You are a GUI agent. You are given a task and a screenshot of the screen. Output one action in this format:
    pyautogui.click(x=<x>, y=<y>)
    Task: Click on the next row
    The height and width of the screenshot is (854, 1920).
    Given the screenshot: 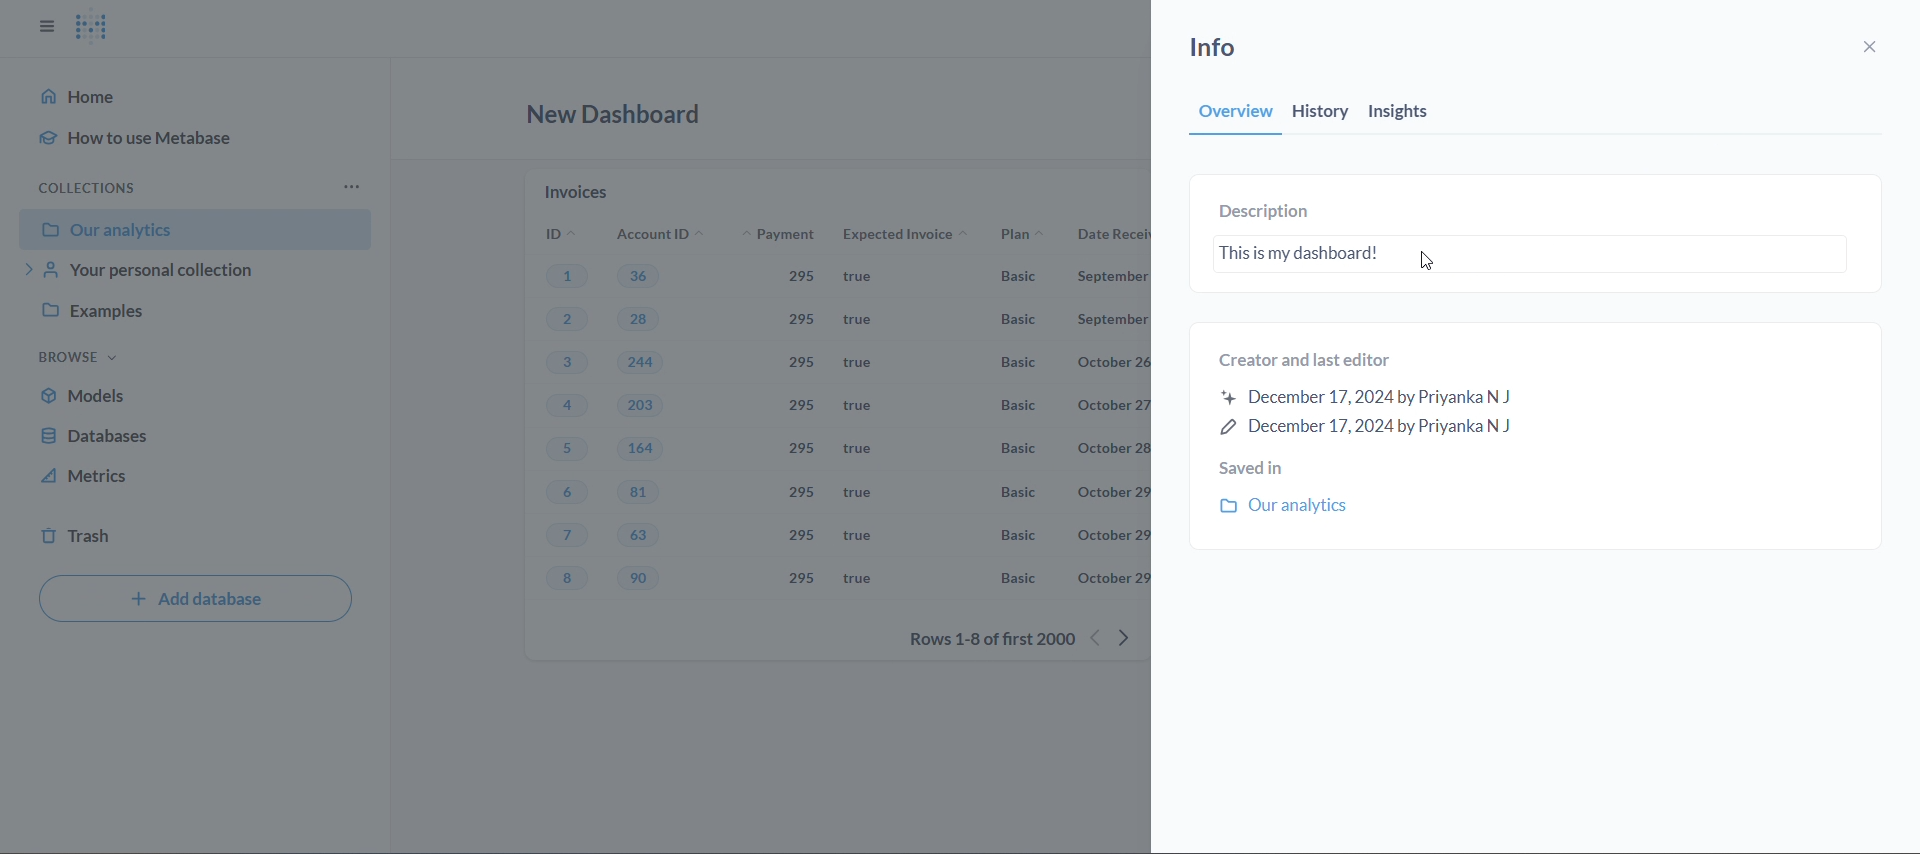 What is the action you would take?
    pyautogui.click(x=1136, y=635)
    